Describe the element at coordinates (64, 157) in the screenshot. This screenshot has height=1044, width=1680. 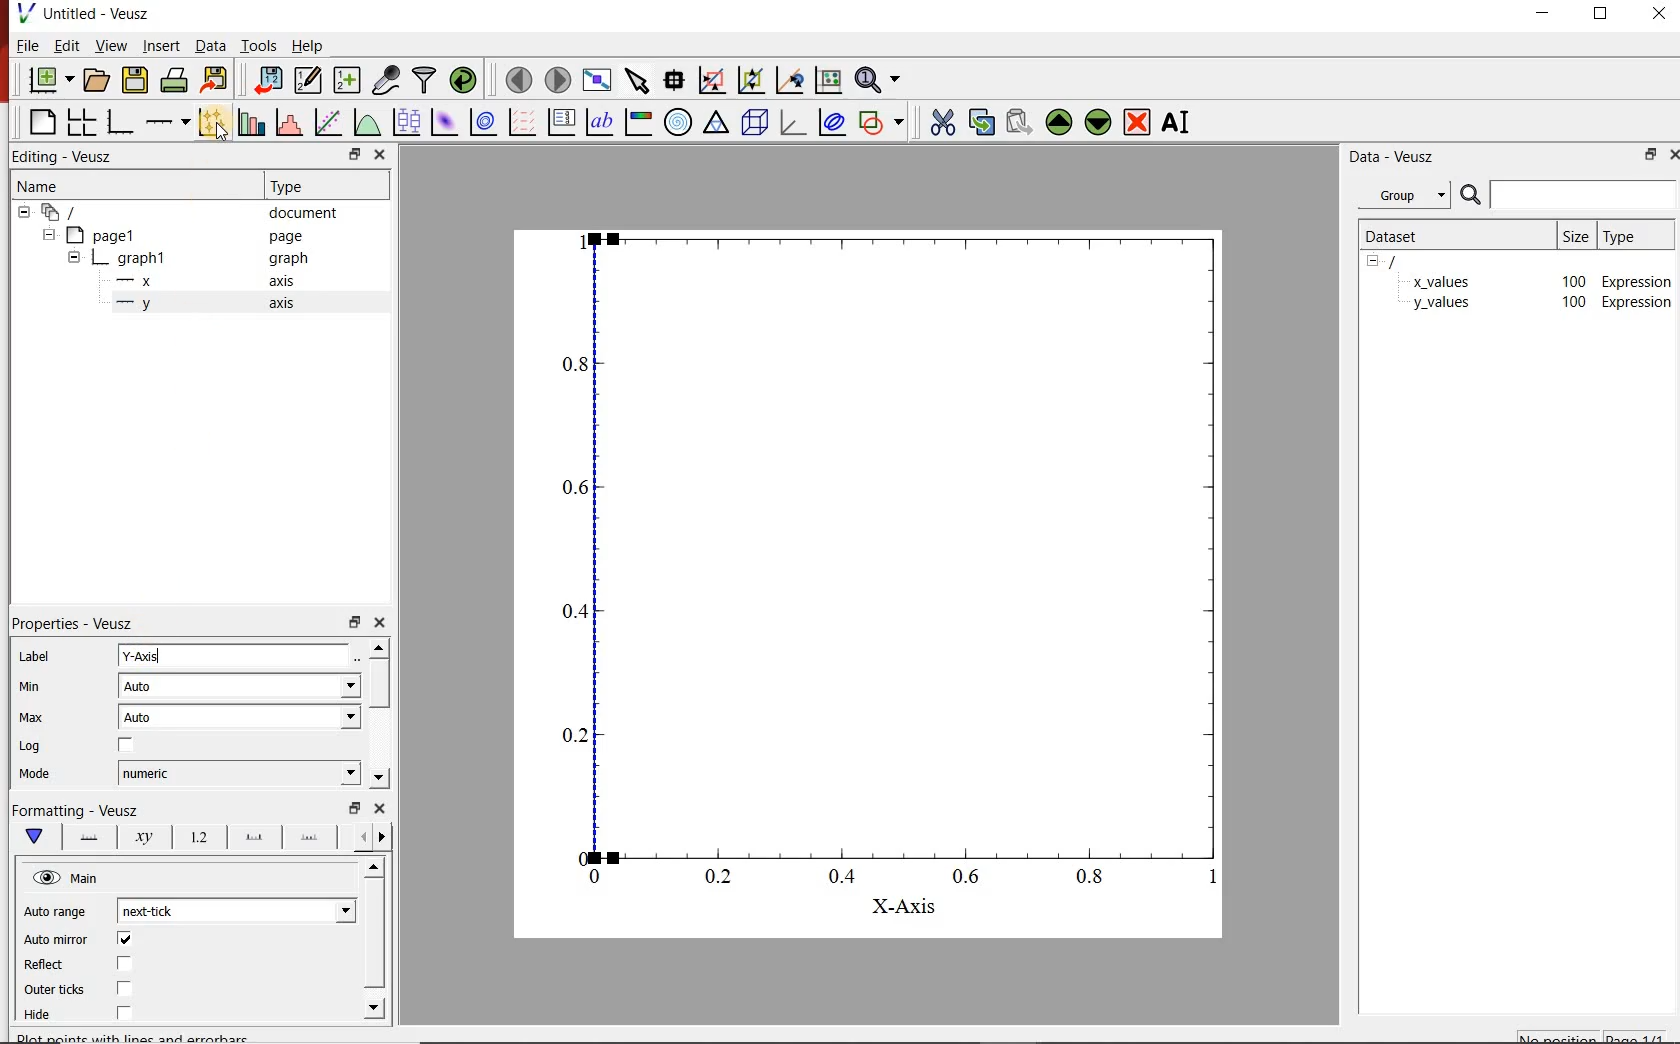
I see `Editing - Veusz` at that location.